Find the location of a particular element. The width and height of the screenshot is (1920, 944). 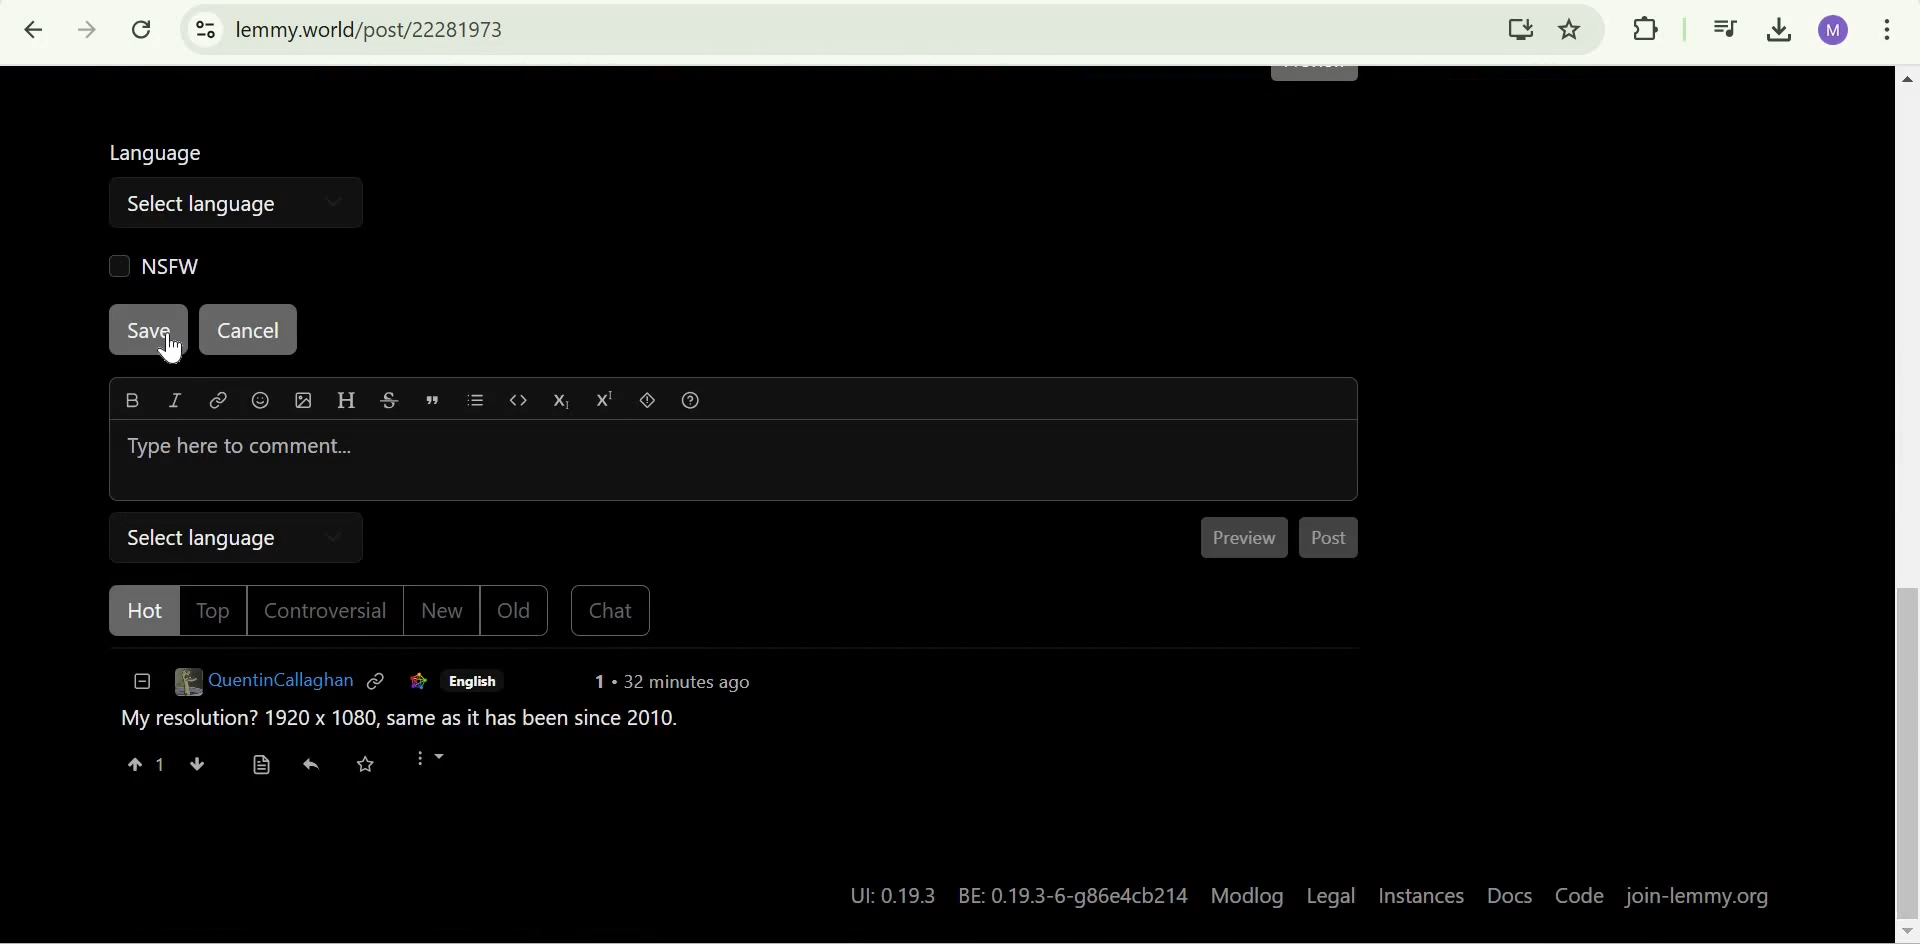

Type here to comment... is located at coordinates (734, 461).